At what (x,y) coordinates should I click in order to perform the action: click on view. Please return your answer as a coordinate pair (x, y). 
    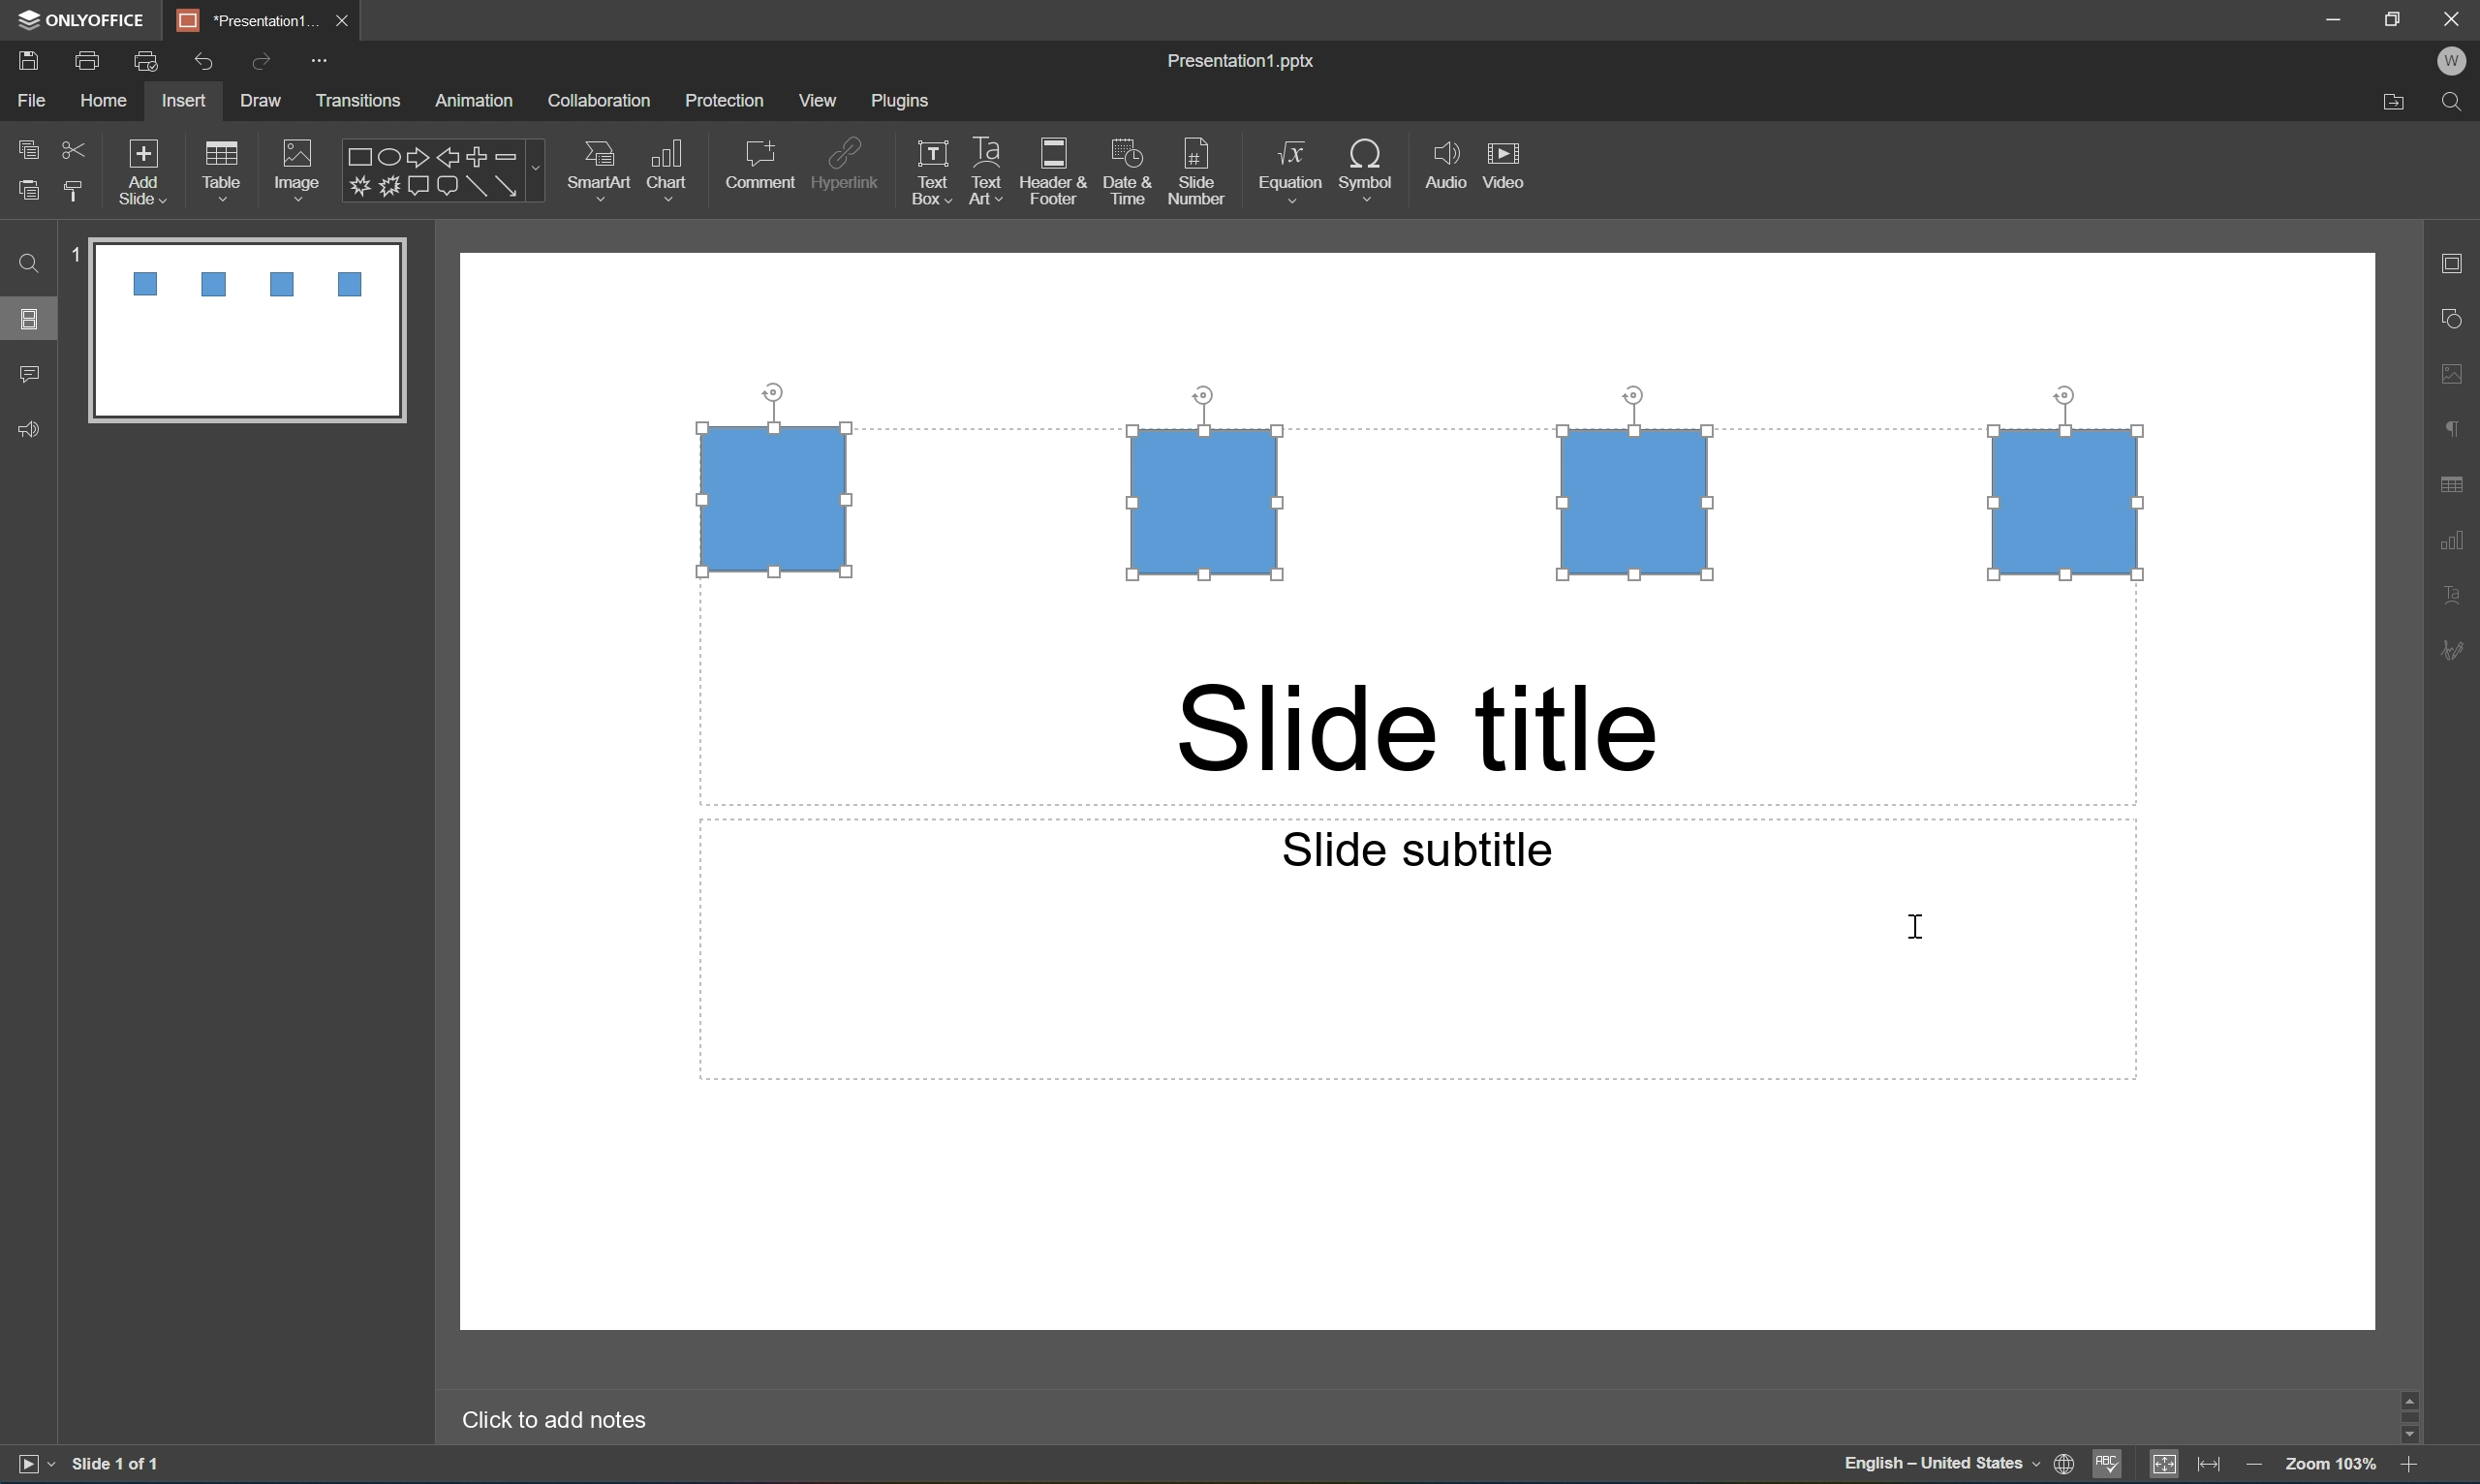
    Looking at the image, I should click on (814, 100).